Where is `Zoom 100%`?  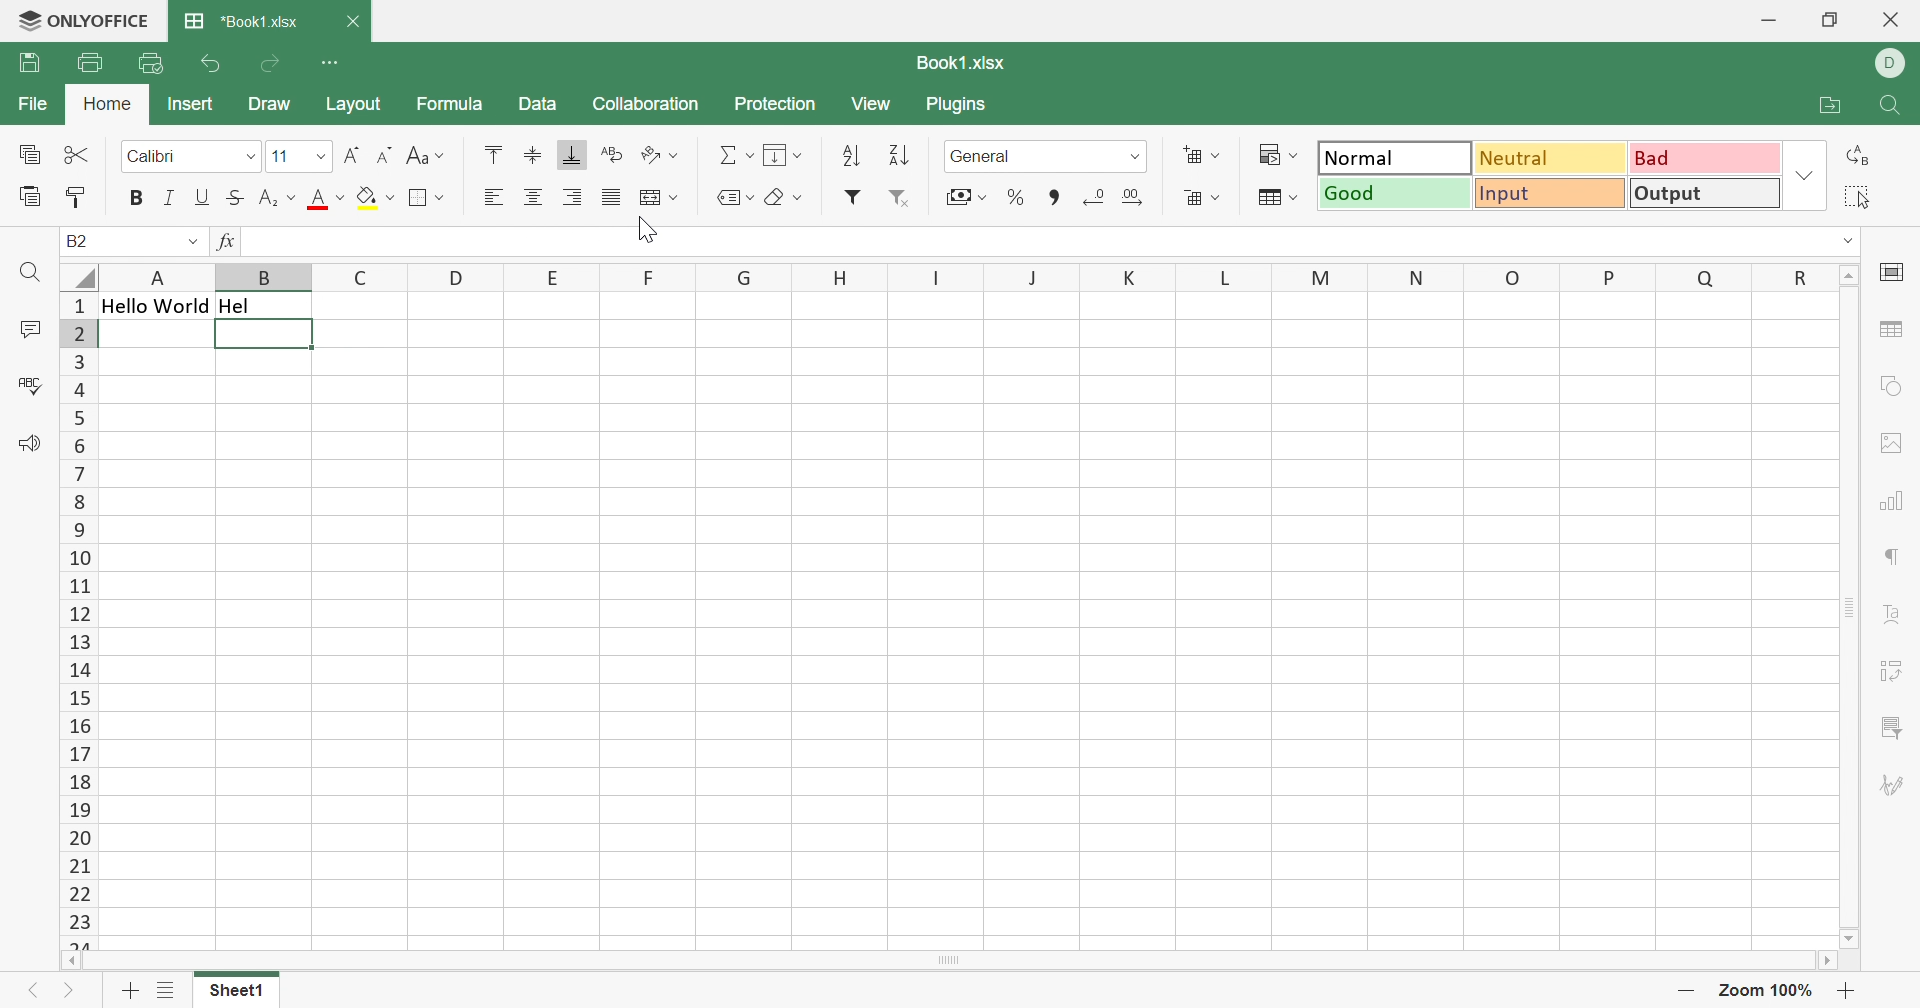 Zoom 100% is located at coordinates (1767, 990).